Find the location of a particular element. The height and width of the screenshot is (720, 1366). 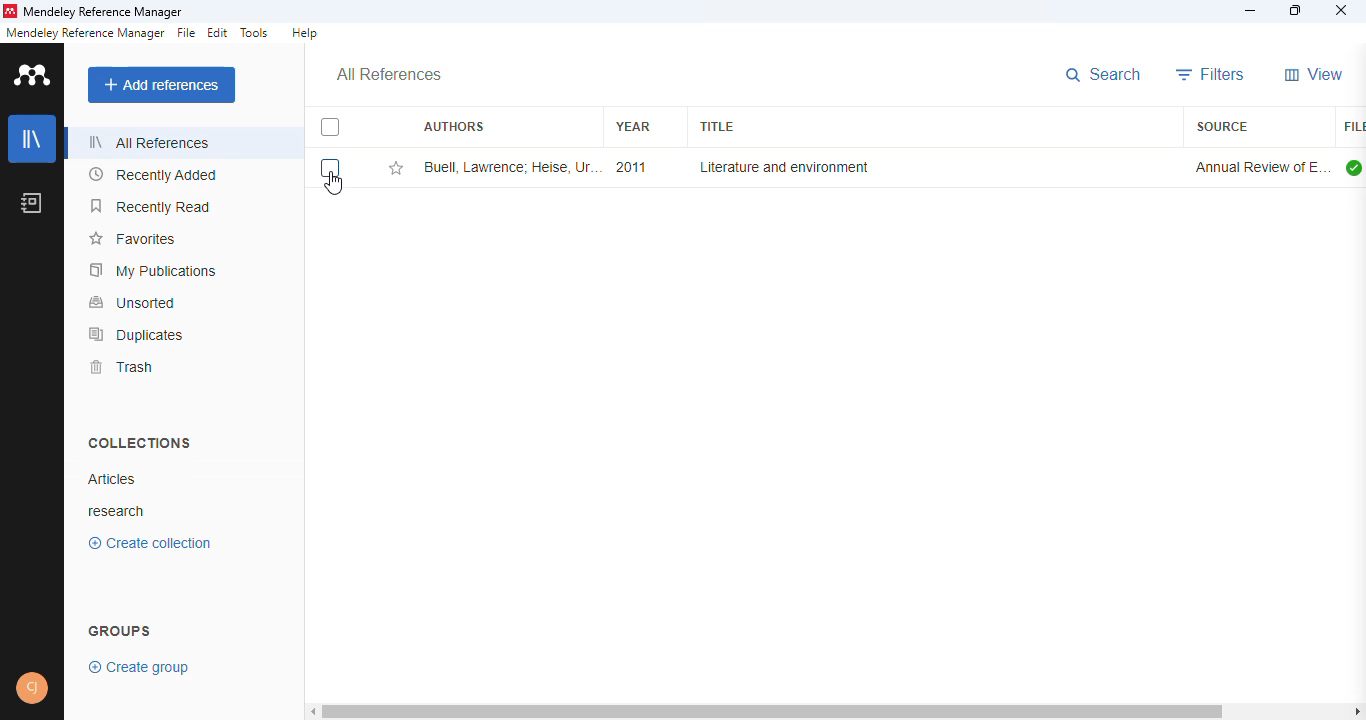

logo is located at coordinates (9, 11).